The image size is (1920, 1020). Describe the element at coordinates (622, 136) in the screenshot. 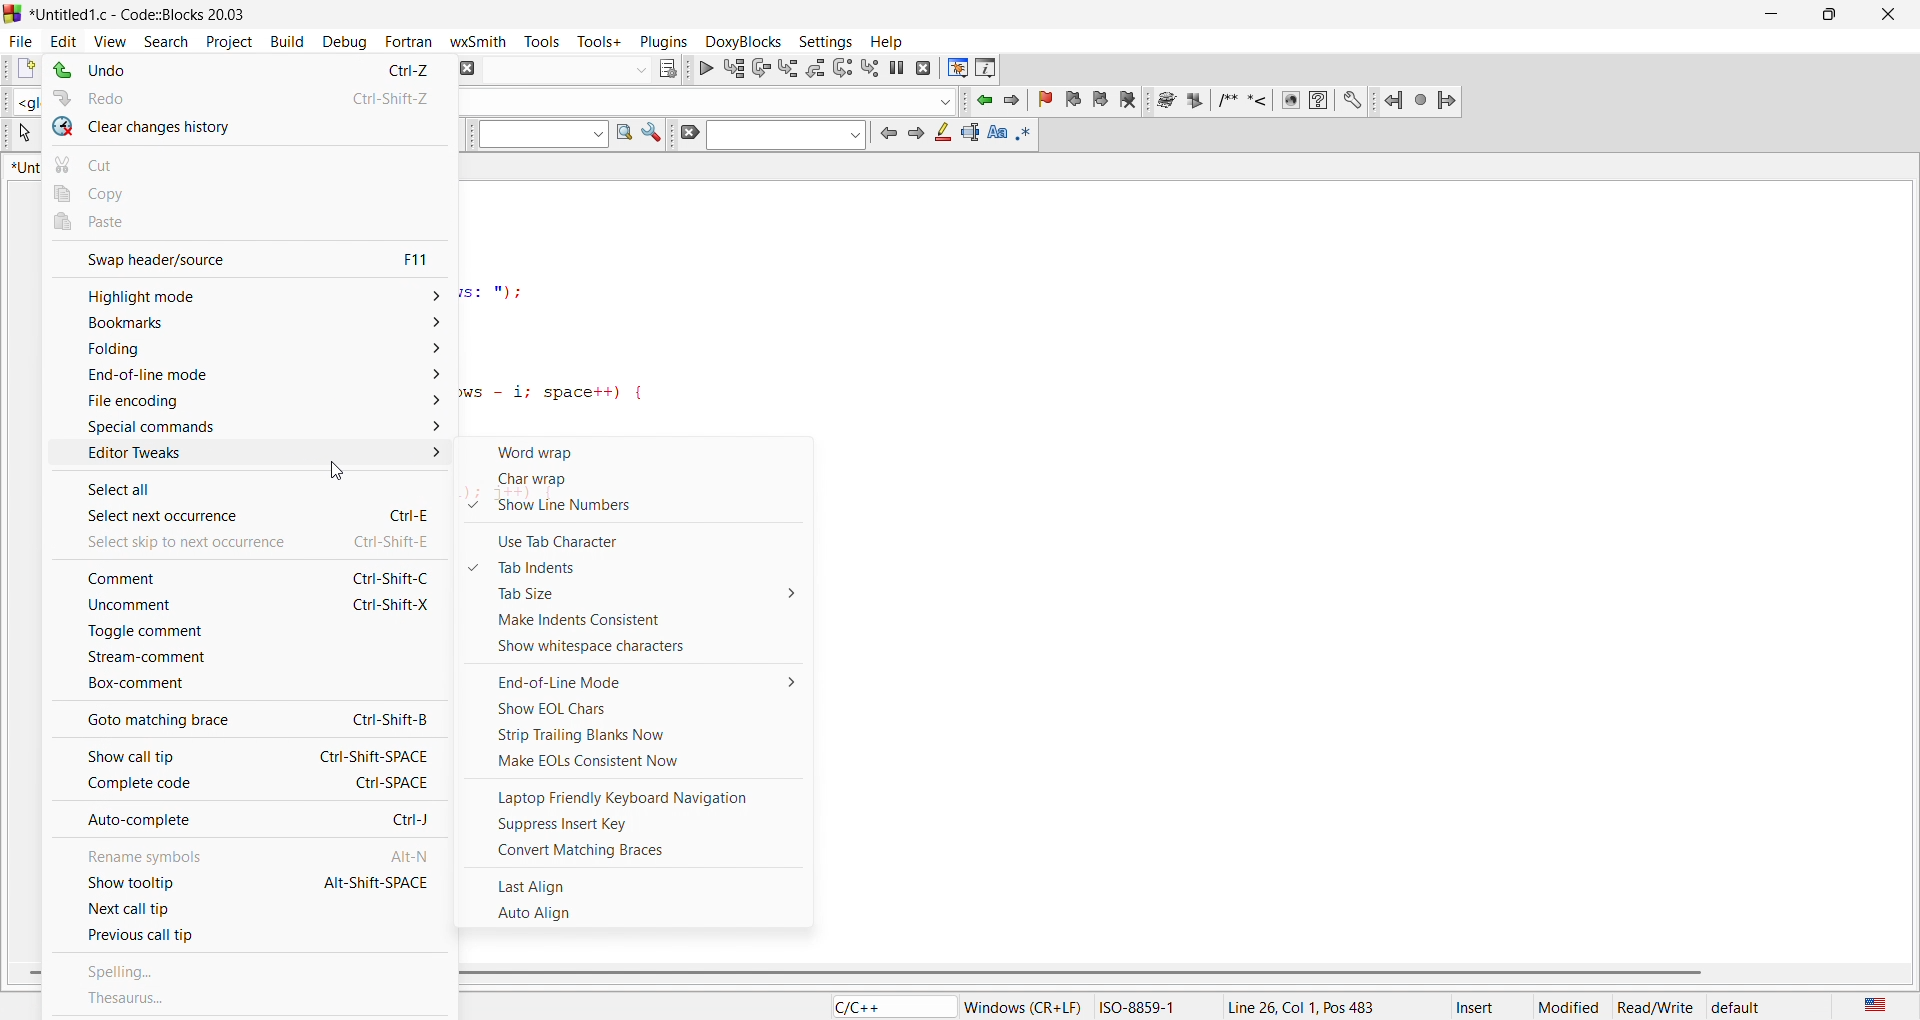

I see `find in page` at that location.